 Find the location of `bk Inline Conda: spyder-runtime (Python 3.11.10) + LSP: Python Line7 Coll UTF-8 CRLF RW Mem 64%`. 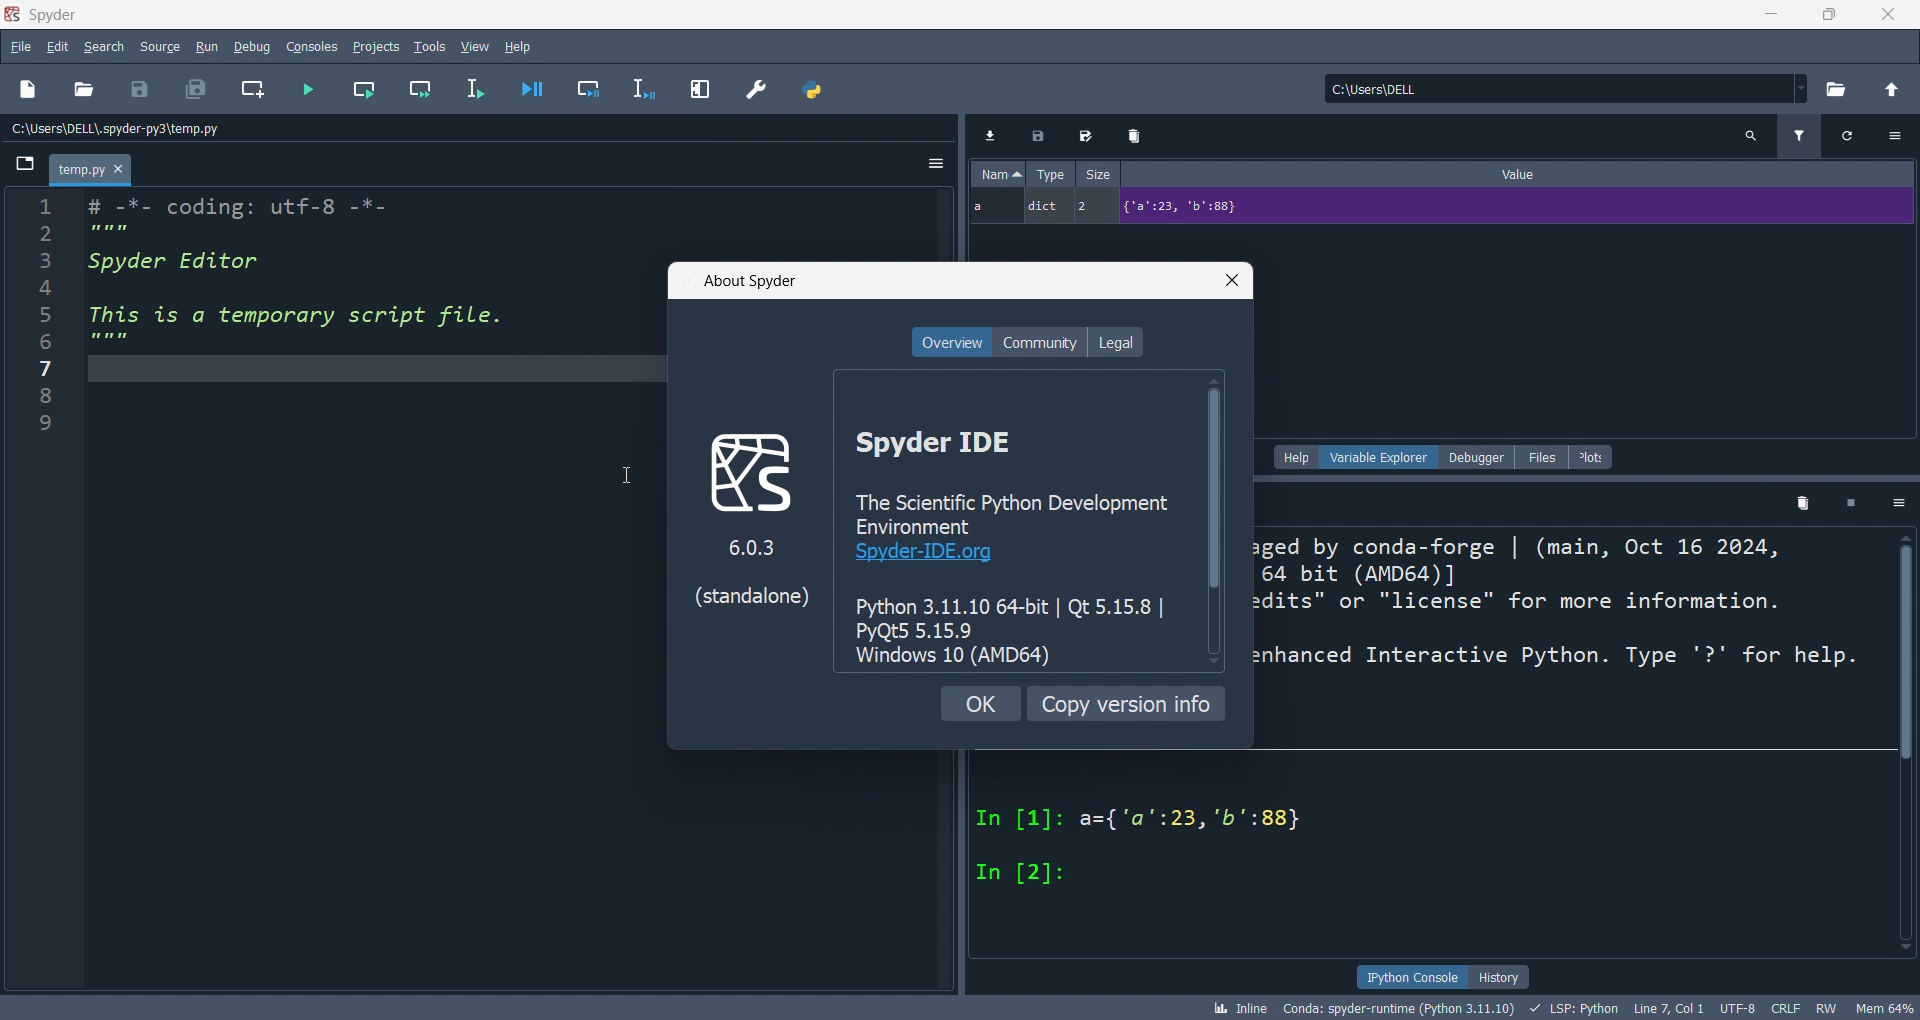

bk Inline Conda: spyder-runtime (Python 3.11.10) + LSP: Python Line7 Coll UTF-8 CRLF RW Mem 64% is located at coordinates (1548, 1008).